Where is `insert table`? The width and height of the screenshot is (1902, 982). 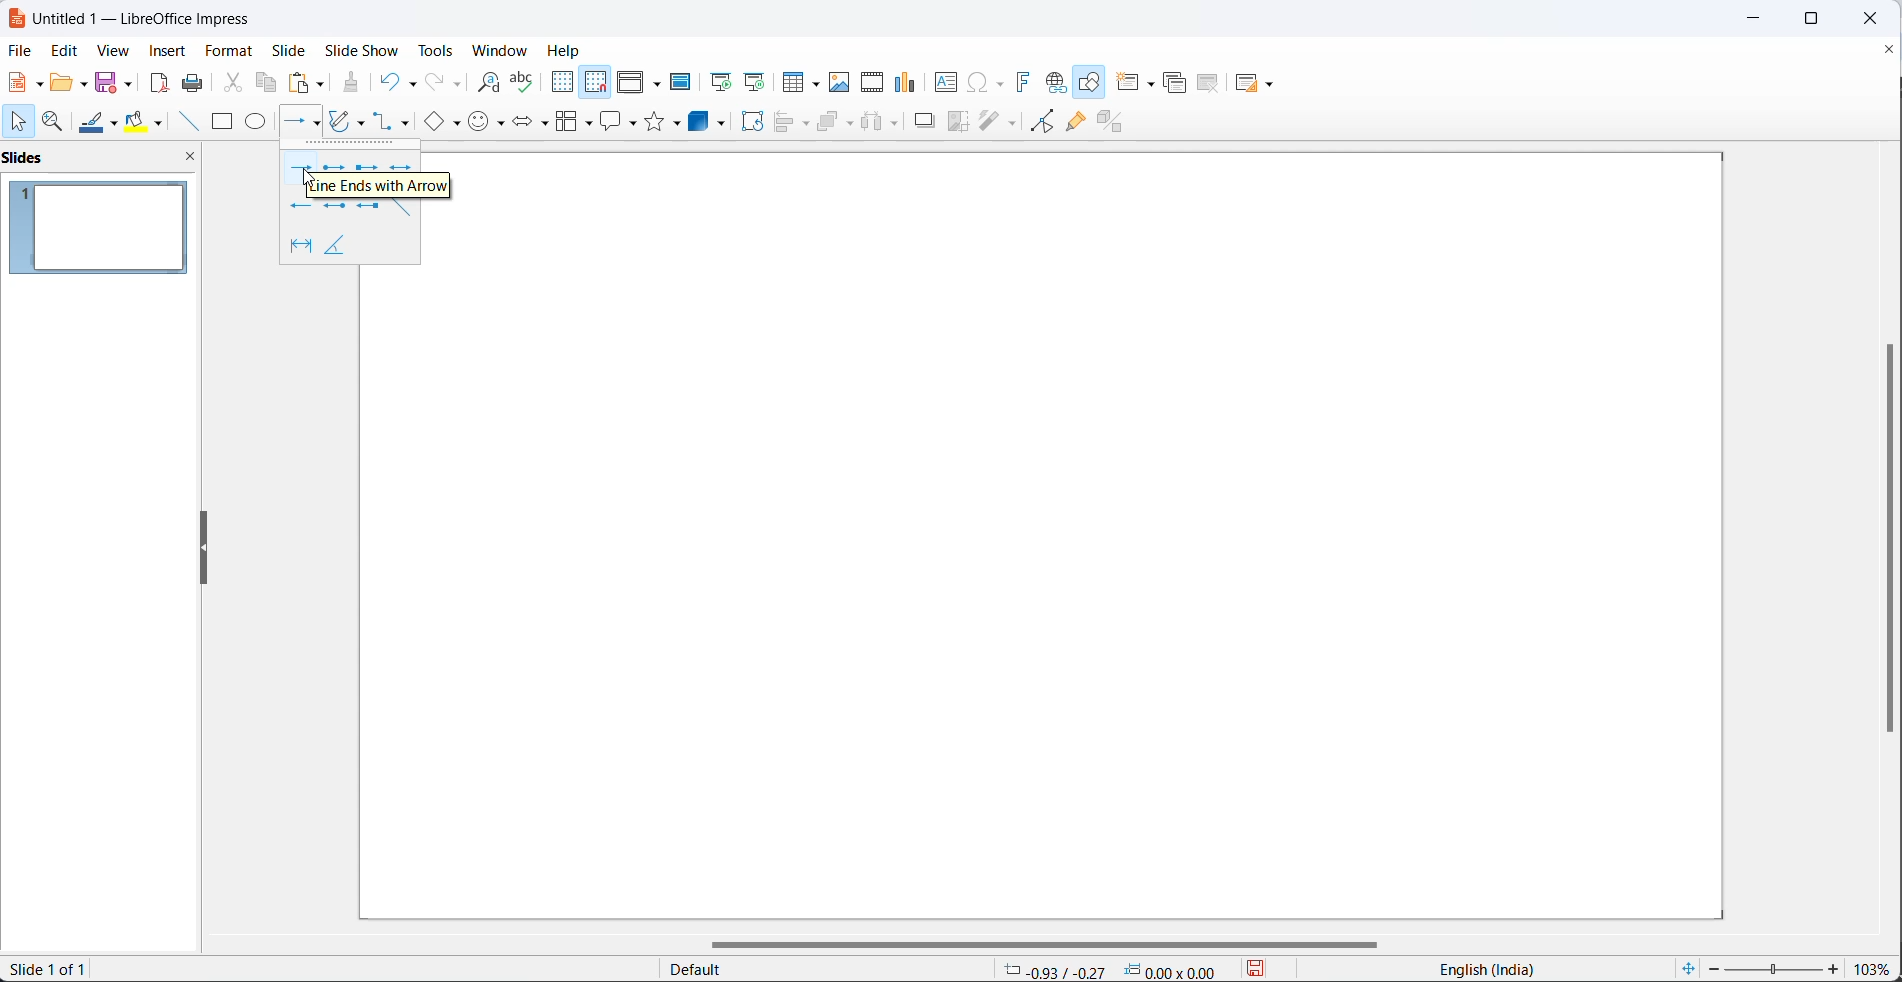
insert table is located at coordinates (798, 81).